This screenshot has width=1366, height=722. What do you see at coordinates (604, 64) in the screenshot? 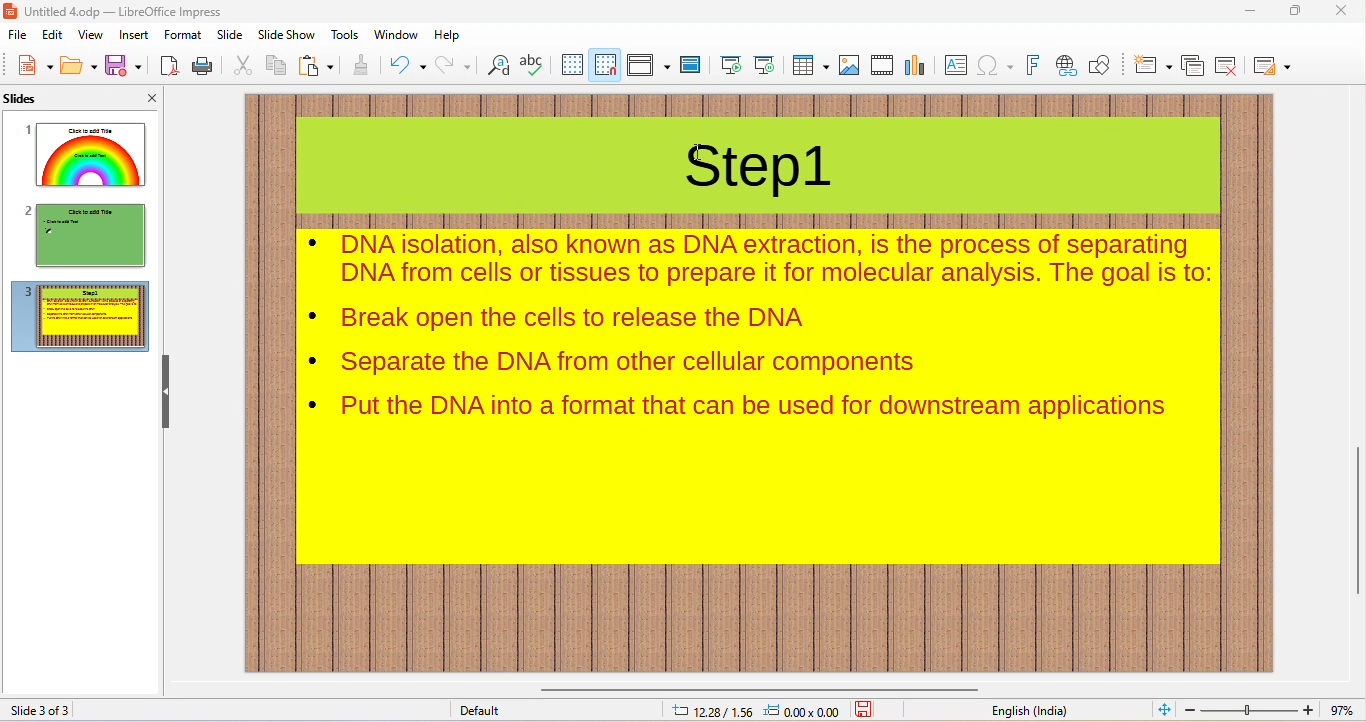
I see `snap to grid` at bounding box center [604, 64].